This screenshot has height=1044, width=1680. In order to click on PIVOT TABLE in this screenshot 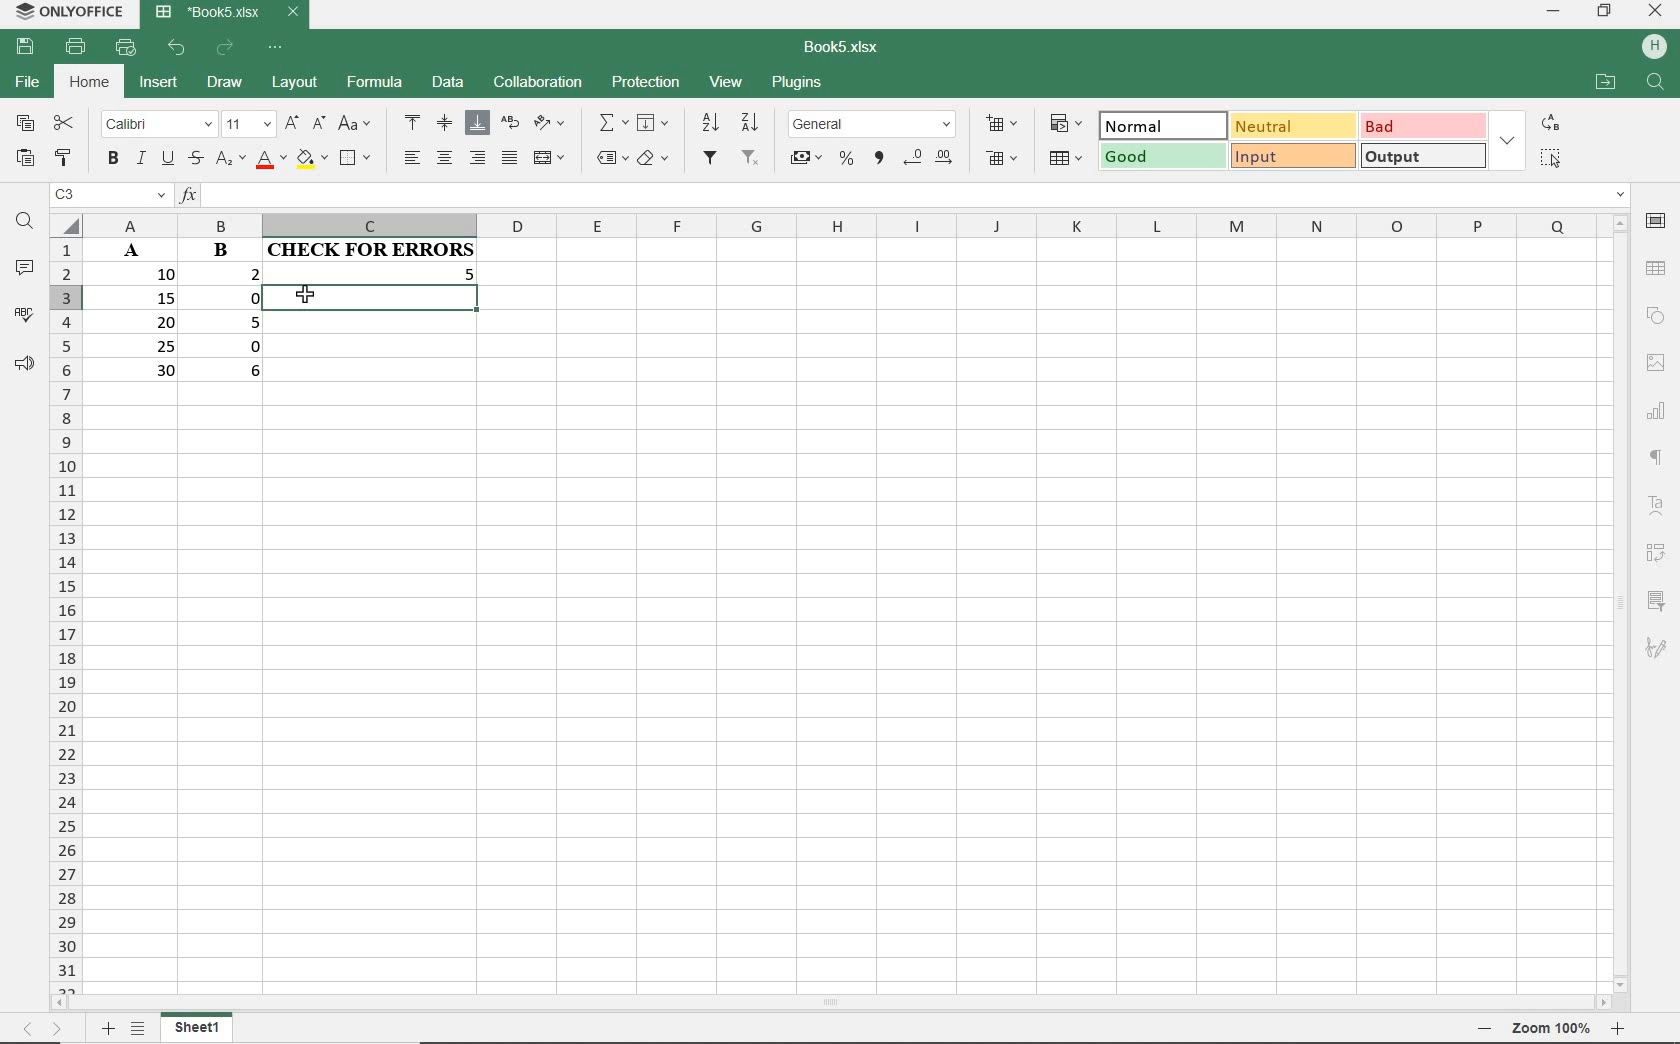, I will do `click(1654, 554)`.